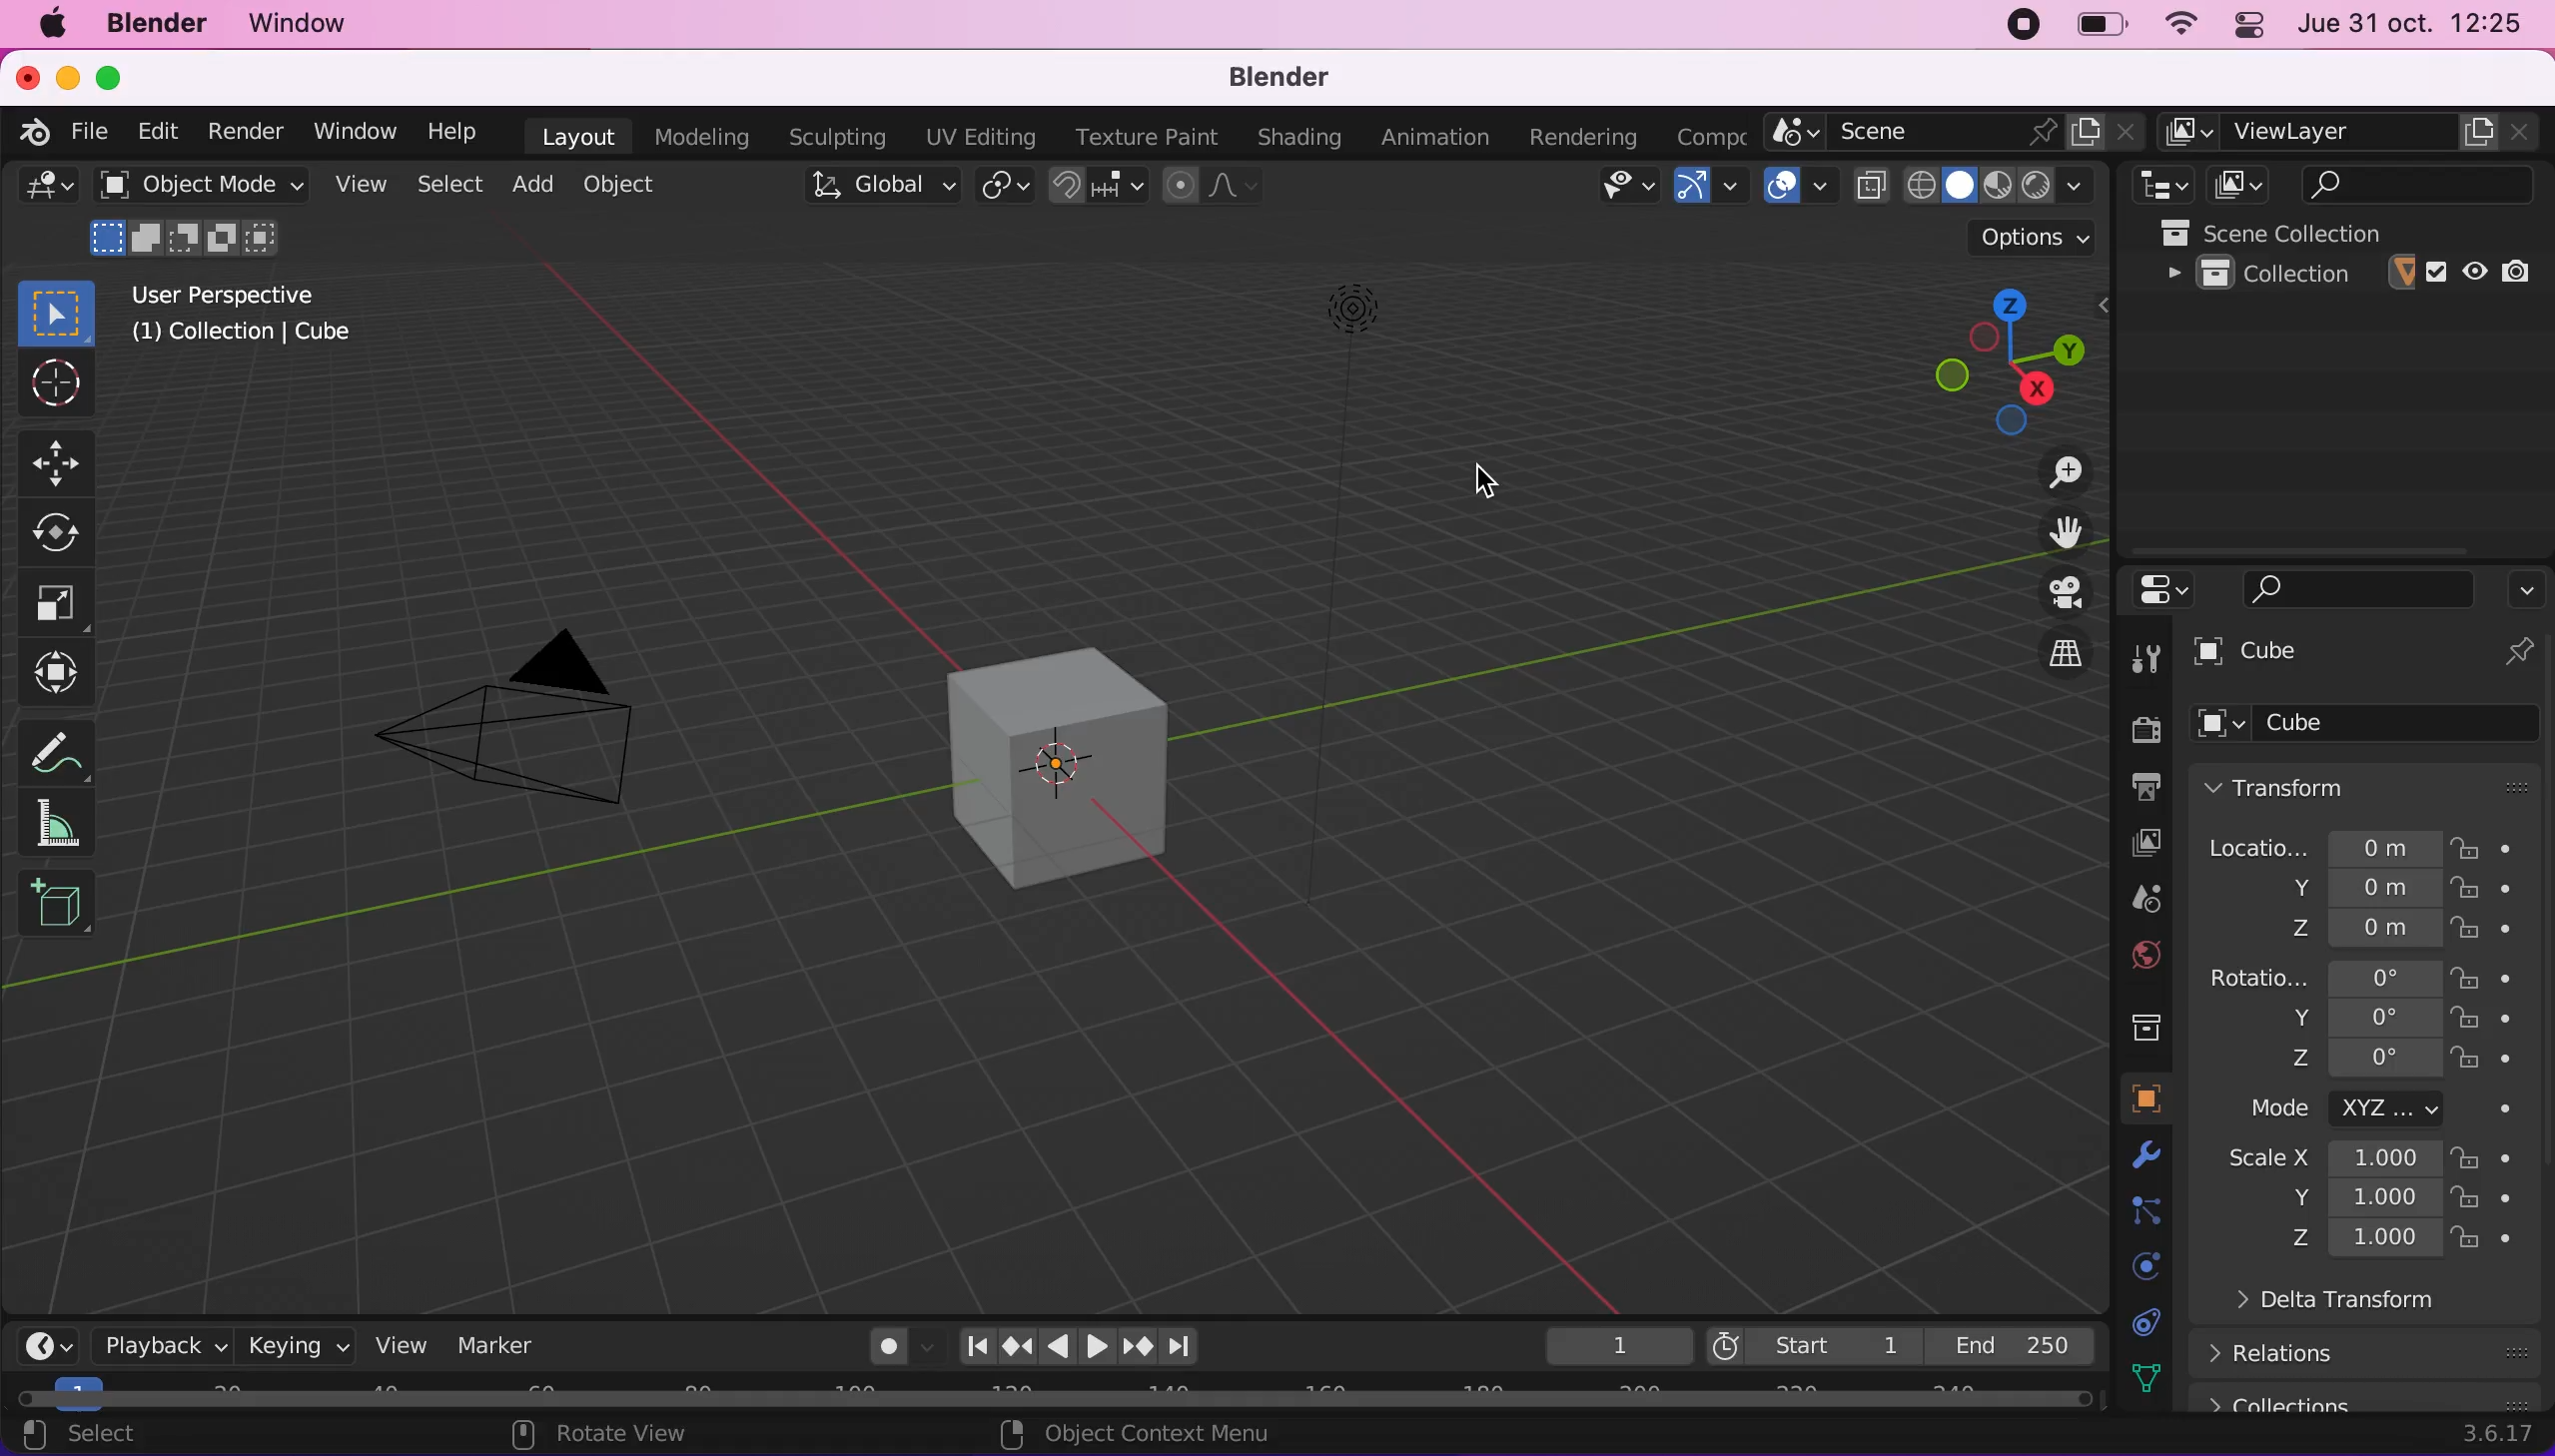  I want to click on light, so click(1343, 336).